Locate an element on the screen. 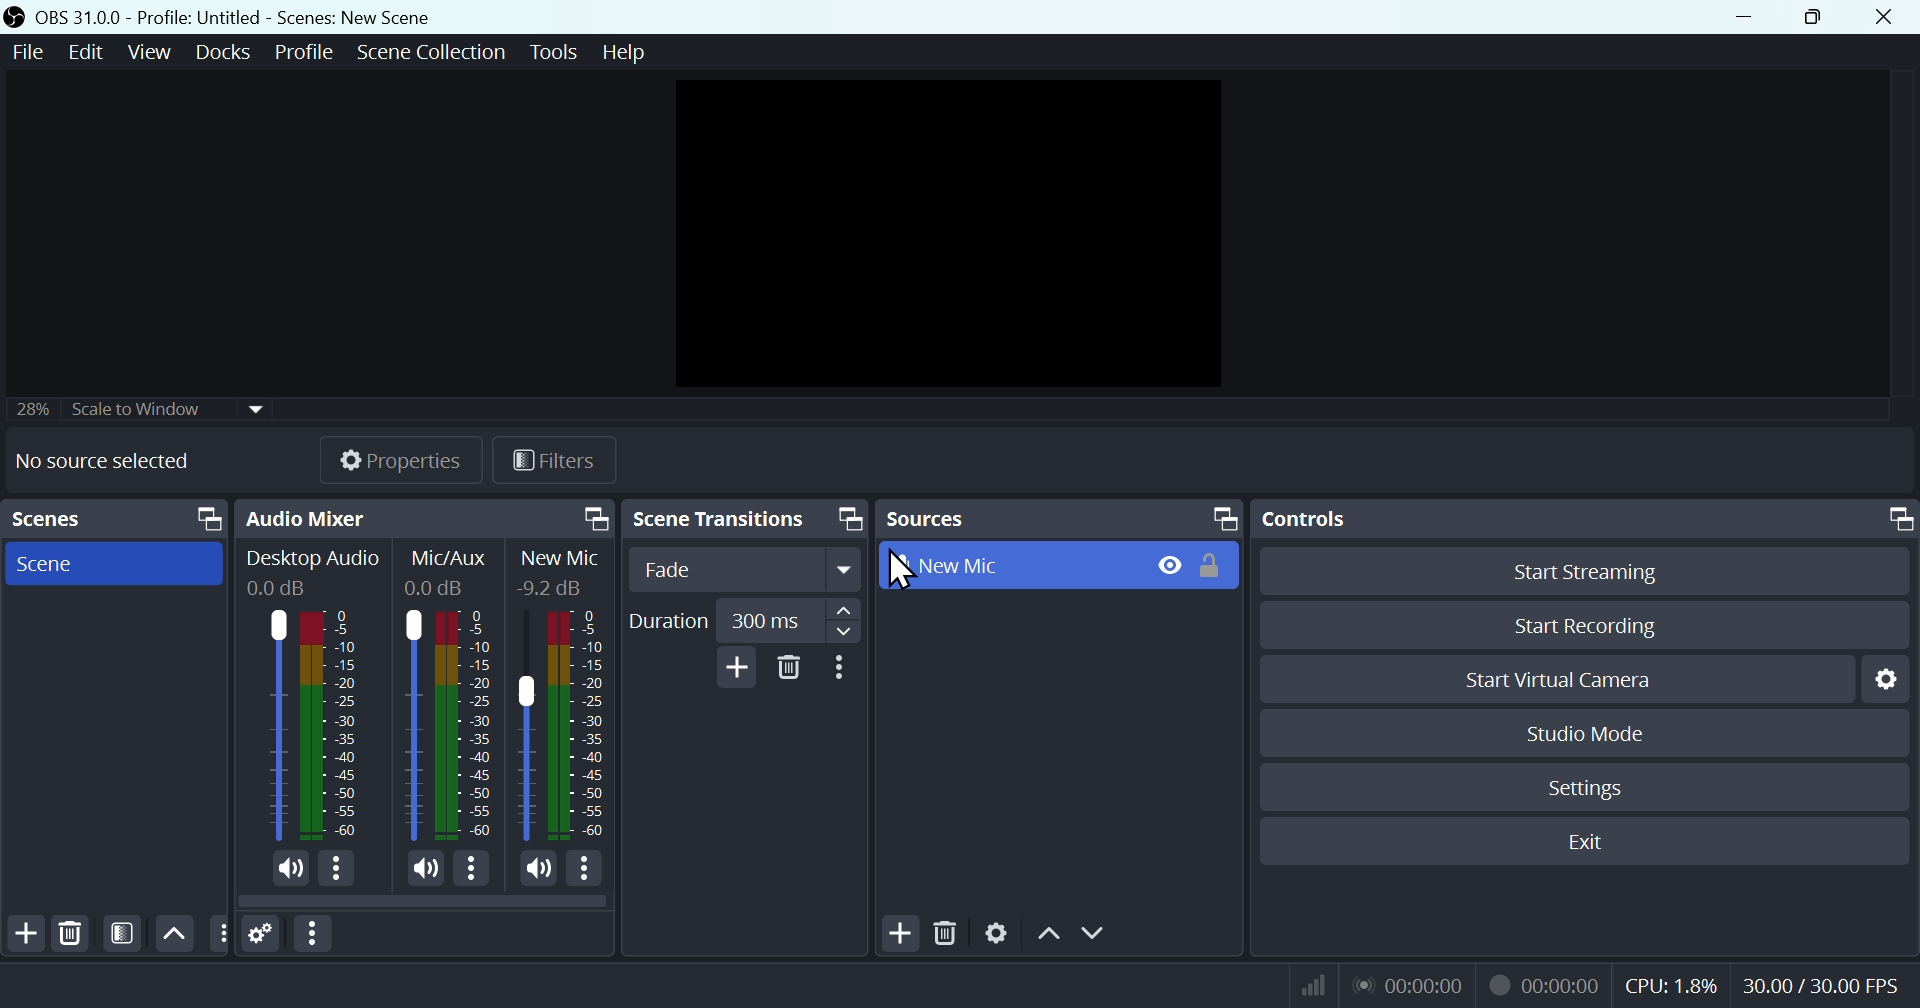 Image resolution: width=1920 pixels, height=1008 pixels. Filter is located at coordinates (546, 462).